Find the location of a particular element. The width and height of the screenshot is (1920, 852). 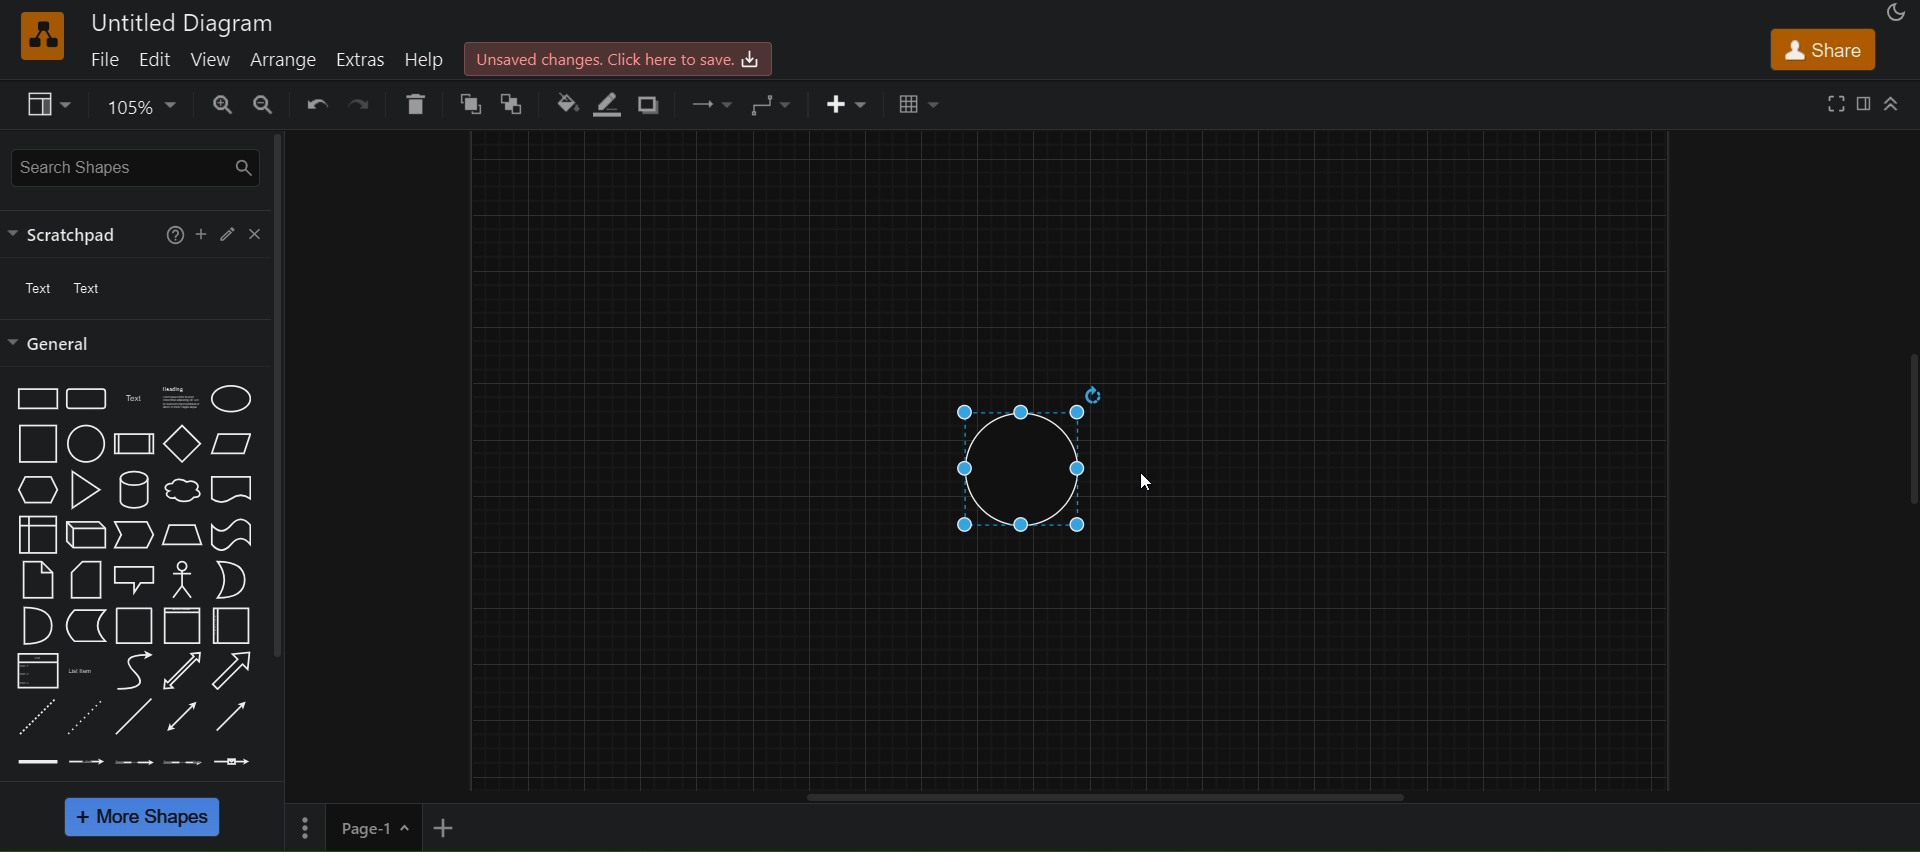

unsaved changes. click here to save is located at coordinates (619, 56).